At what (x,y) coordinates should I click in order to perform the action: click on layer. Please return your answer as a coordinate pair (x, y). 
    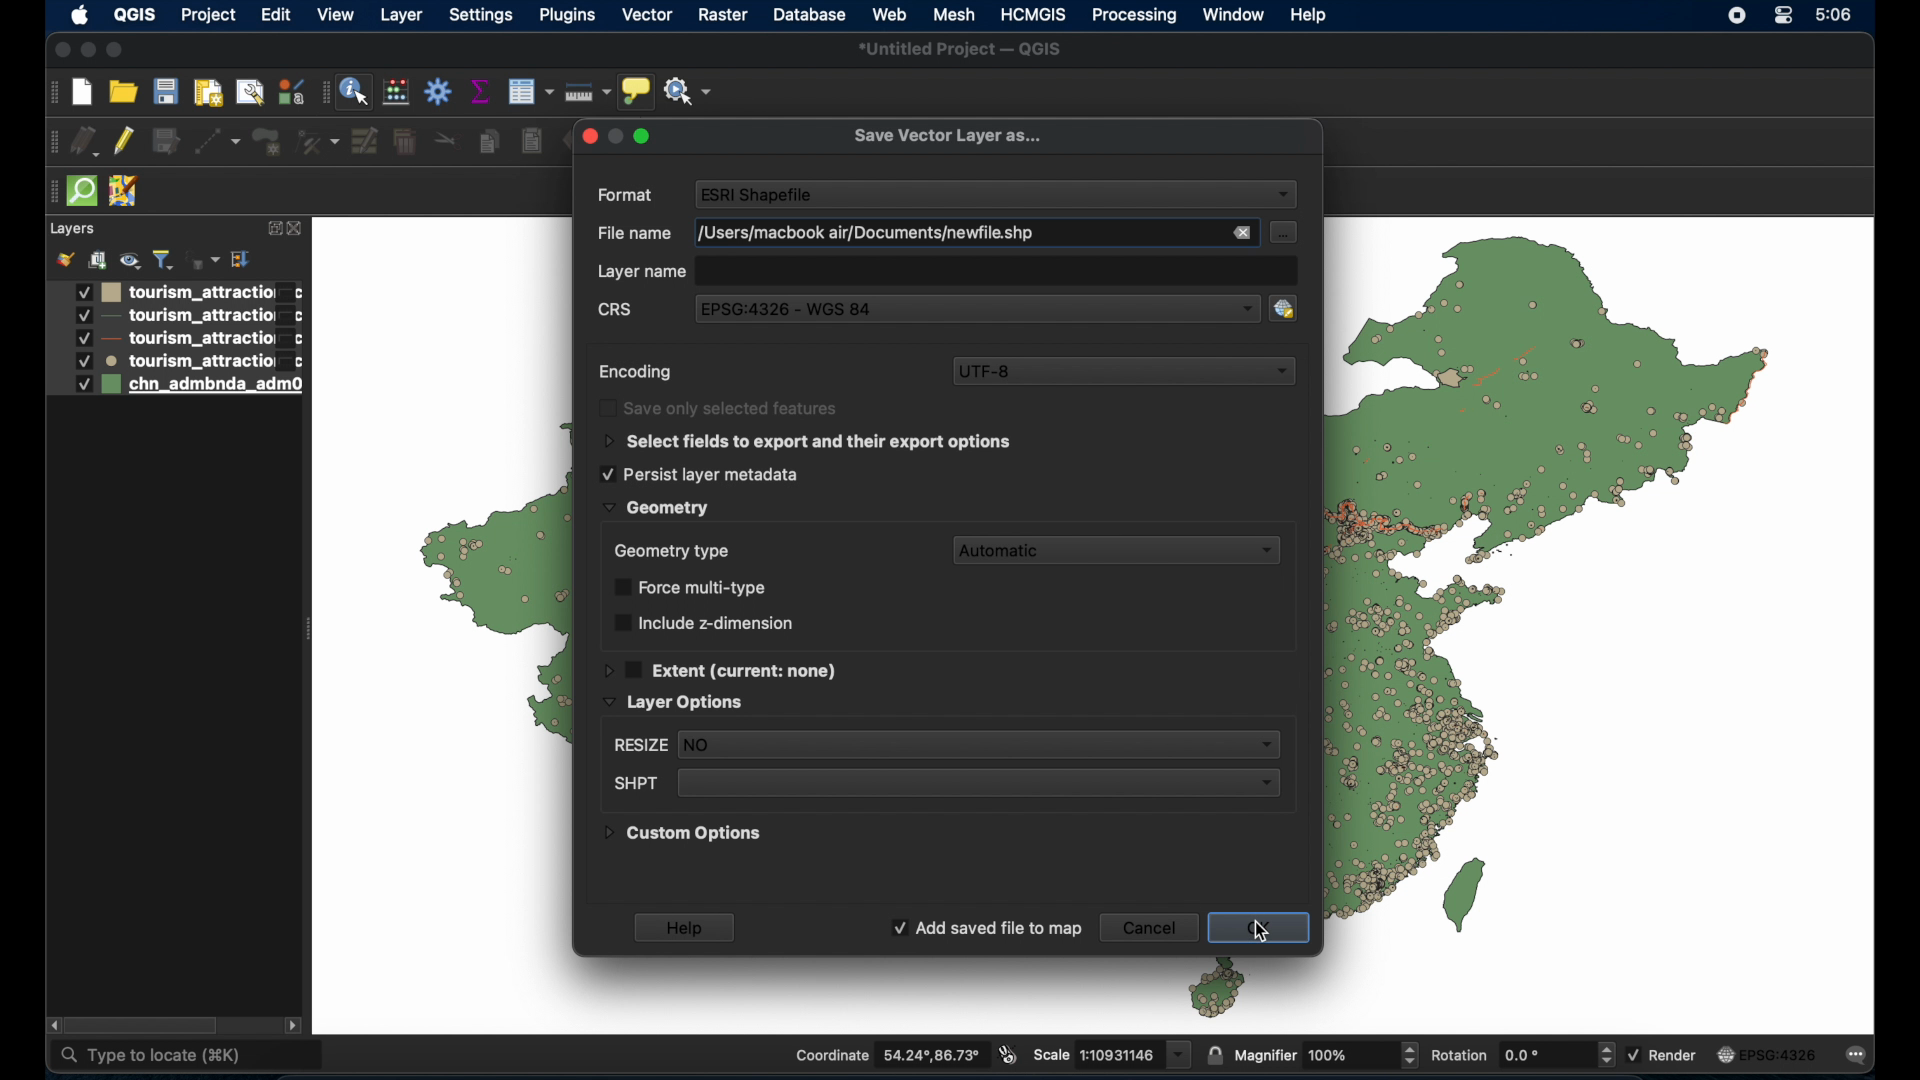
    Looking at the image, I should click on (401, 18).